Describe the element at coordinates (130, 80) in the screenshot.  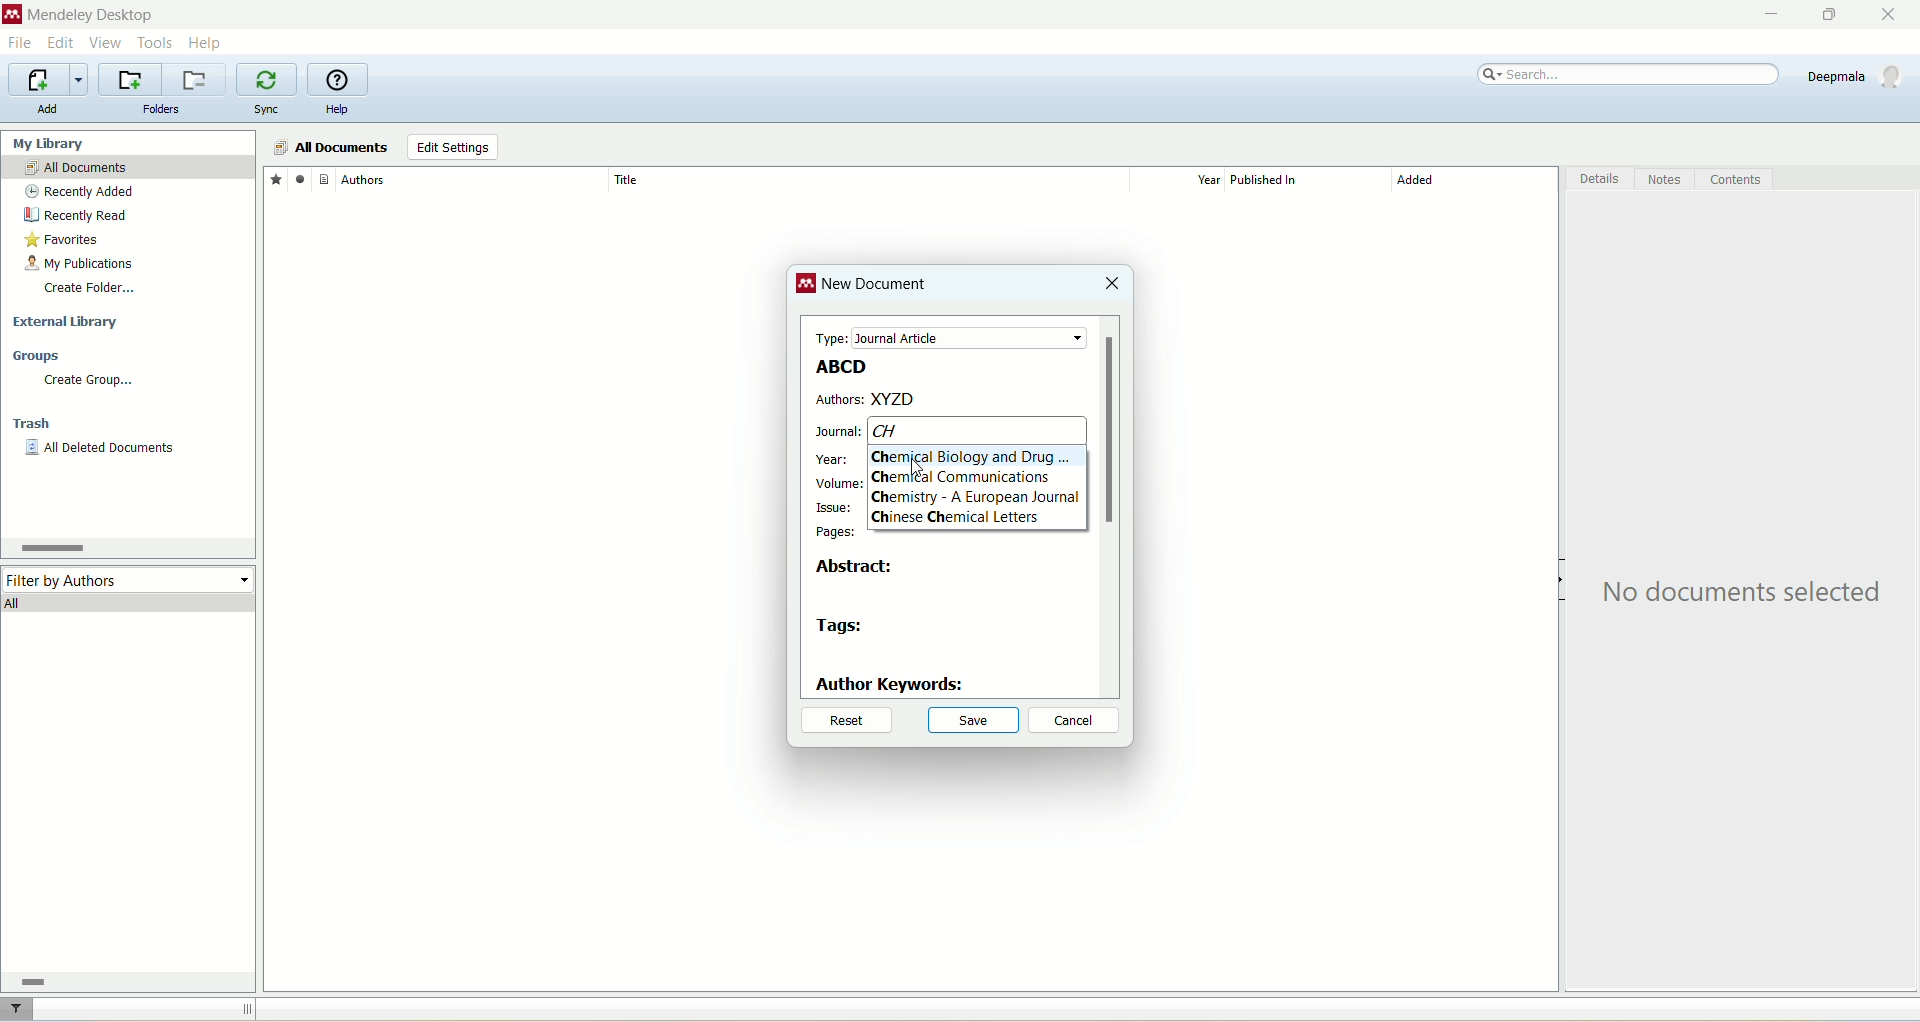
I see `create a new folder` at that location.